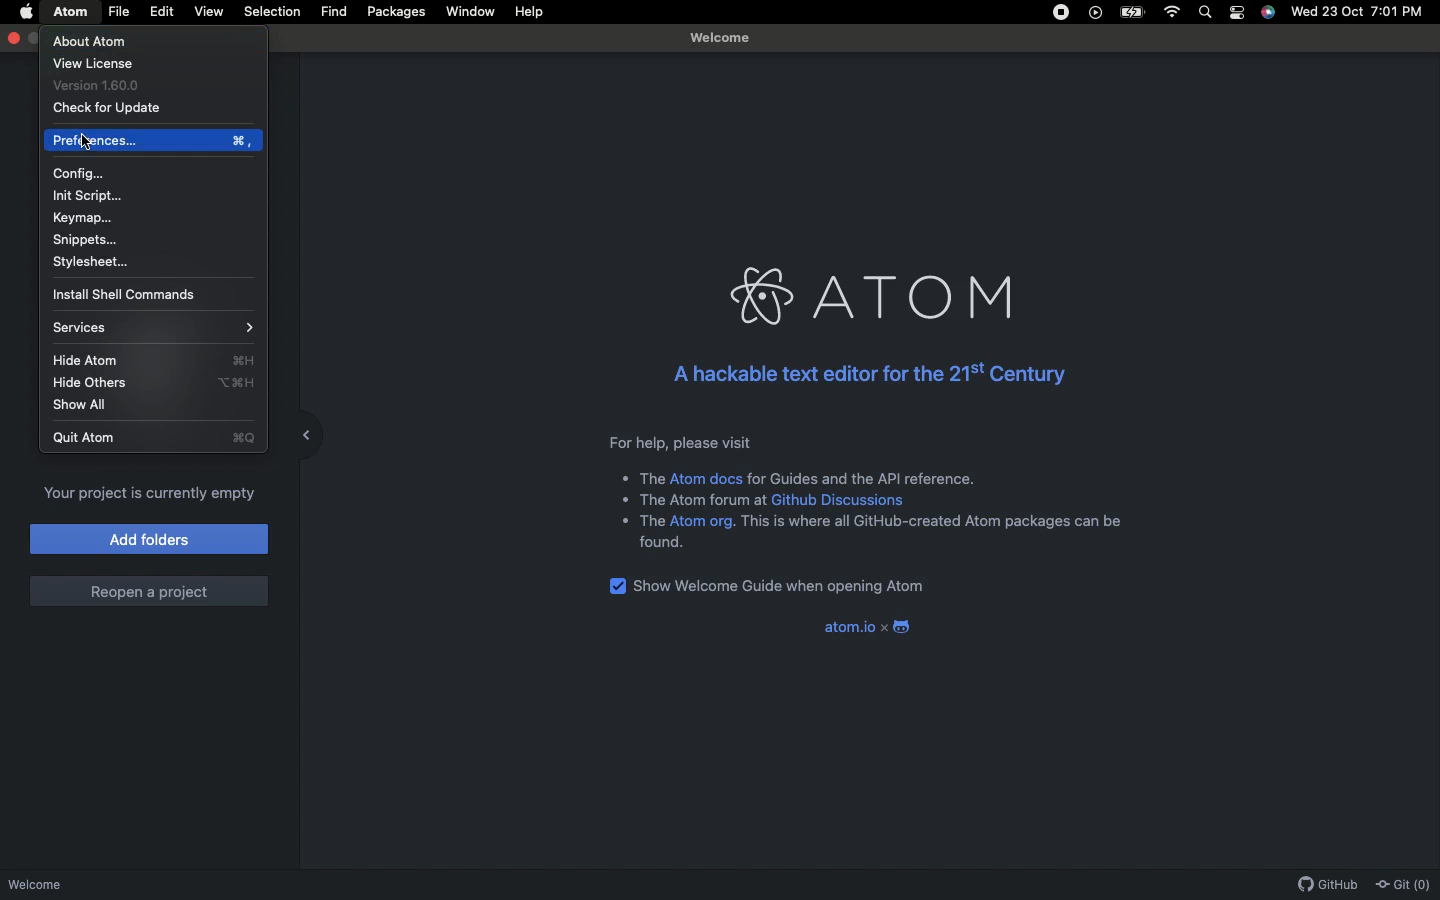  What do you see at coordinates (680, 442) in the screenshot?
I see `For help, please visit` at bounding box center [680, 442].